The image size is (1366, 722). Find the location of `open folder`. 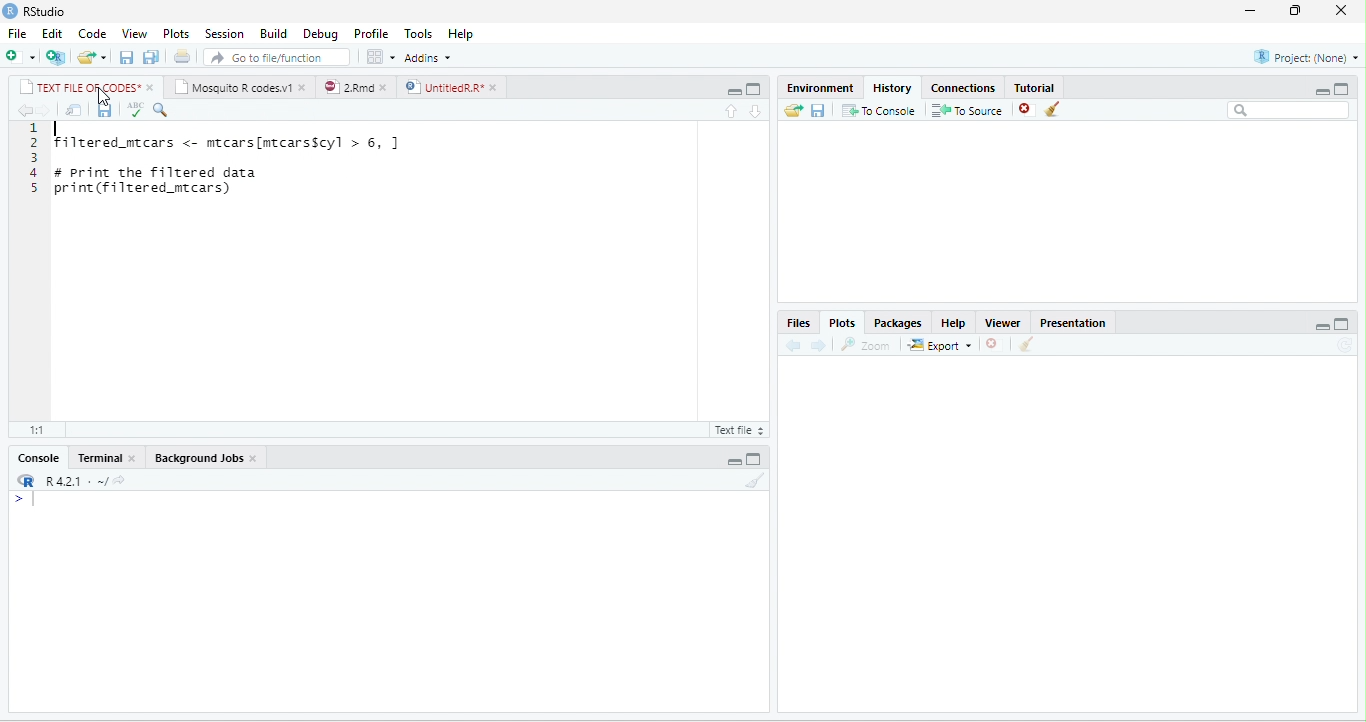

open folder is located at coordinates (793, 110).